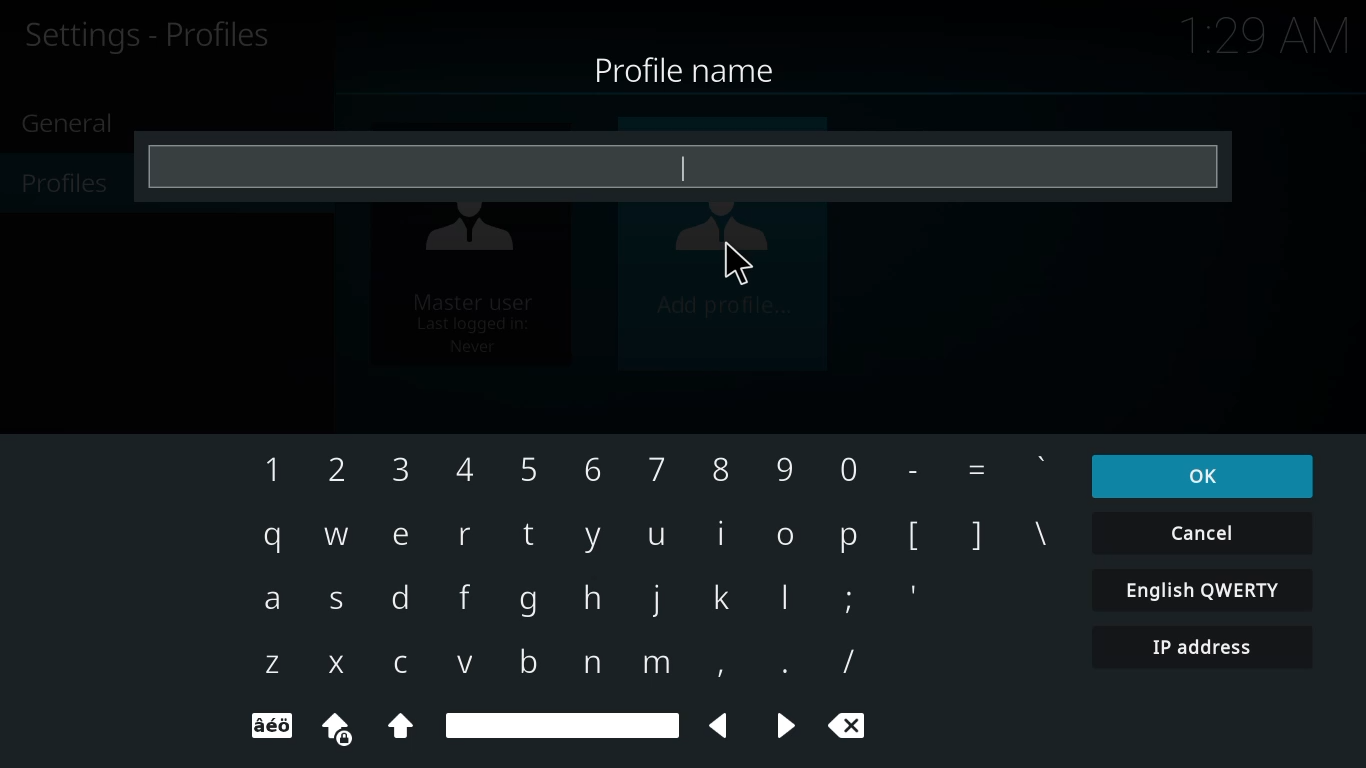 This screenshot has width=1366, height=768. Describe the element at coordinates (471, 284) in the screenshot. I see `master user` at that location.